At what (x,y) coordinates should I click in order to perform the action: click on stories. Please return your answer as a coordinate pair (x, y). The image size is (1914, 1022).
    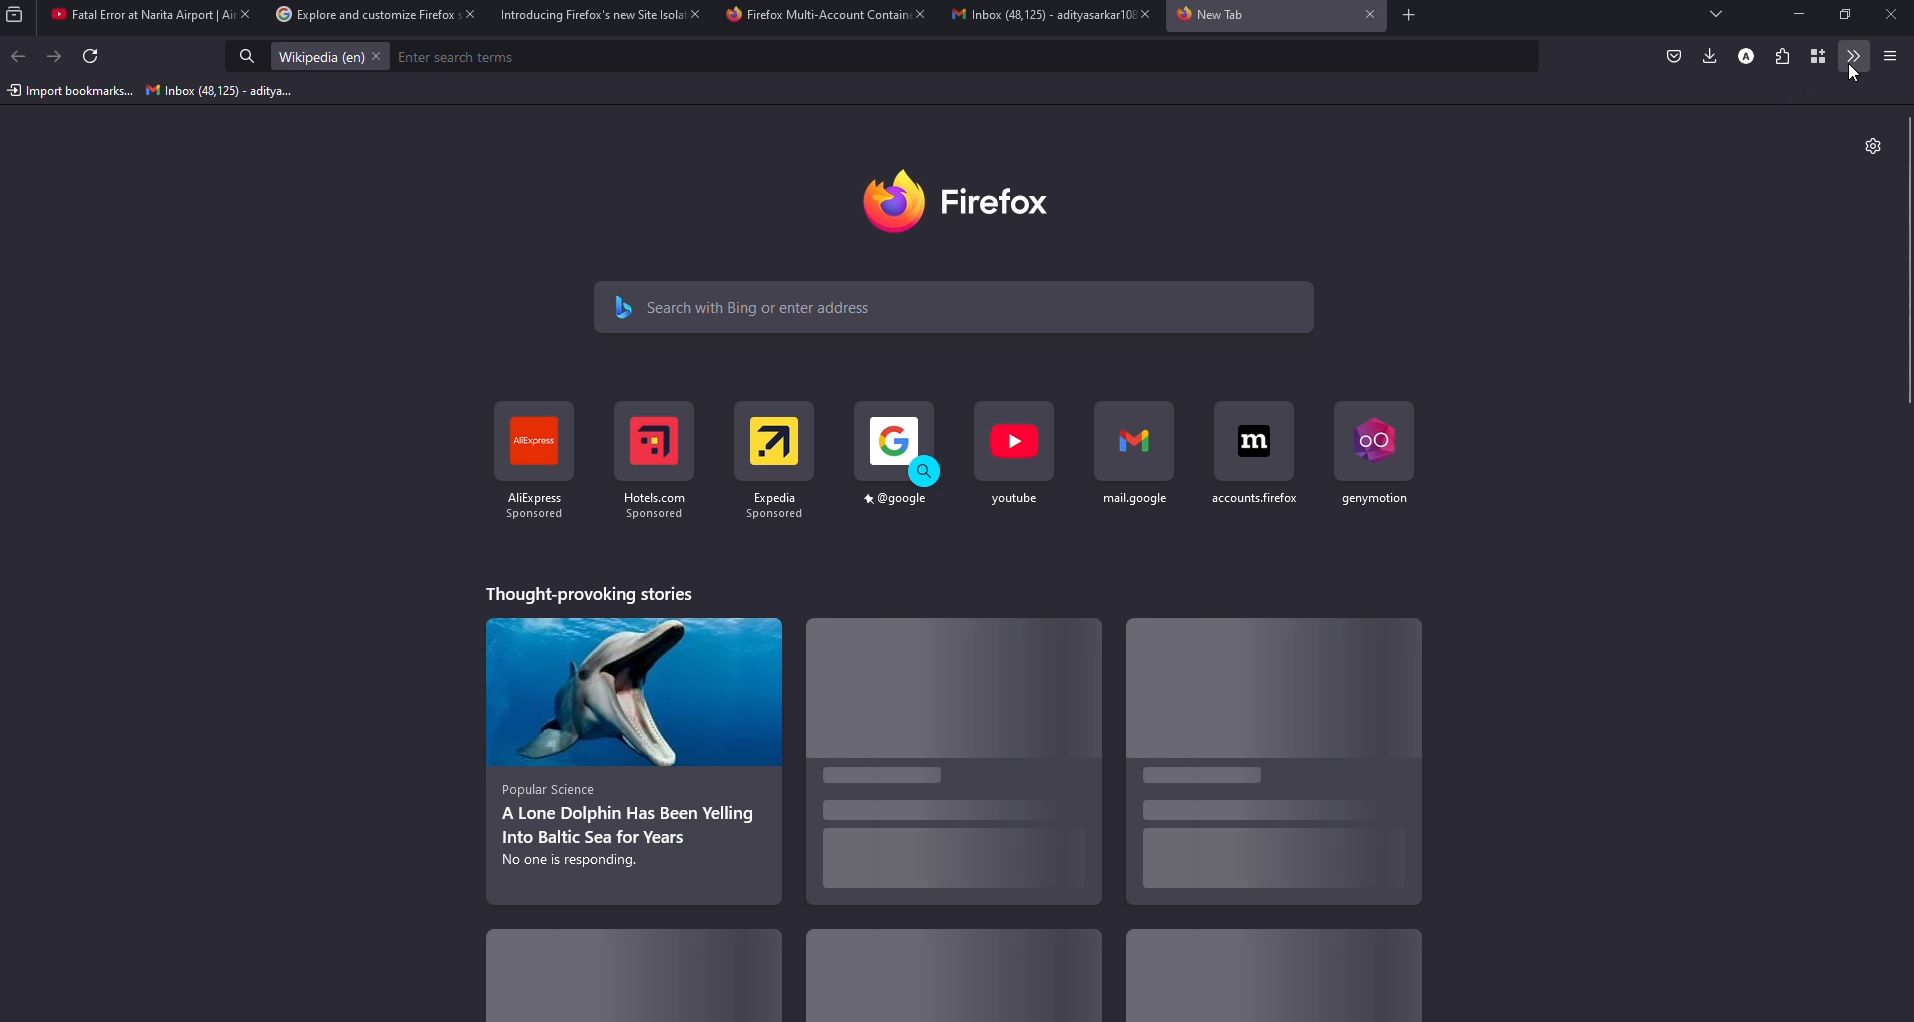
    Looking at the image, I should click on (1271, 980).